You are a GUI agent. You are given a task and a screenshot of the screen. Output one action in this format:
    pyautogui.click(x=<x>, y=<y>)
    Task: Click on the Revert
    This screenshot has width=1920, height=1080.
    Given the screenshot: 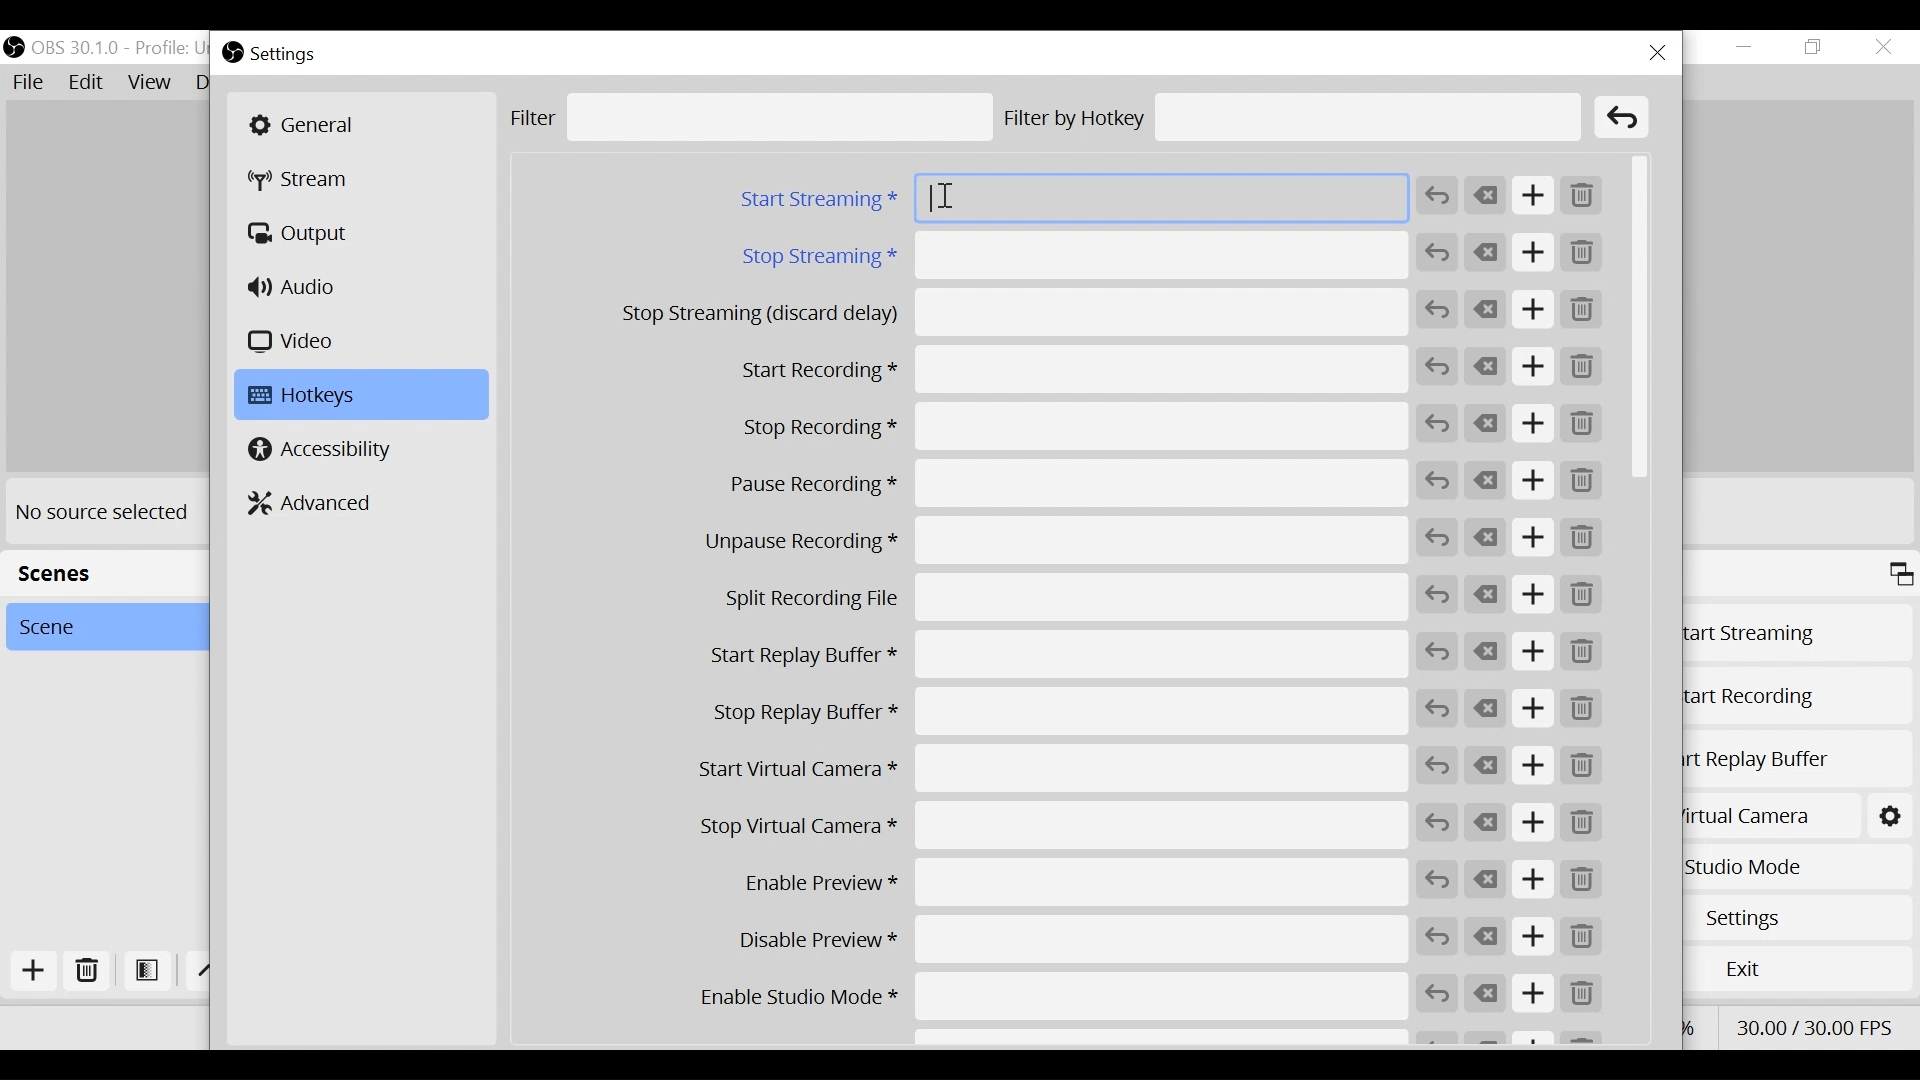 What is the action you would take?
    pyautogui.click(x=1436, y=196)
    